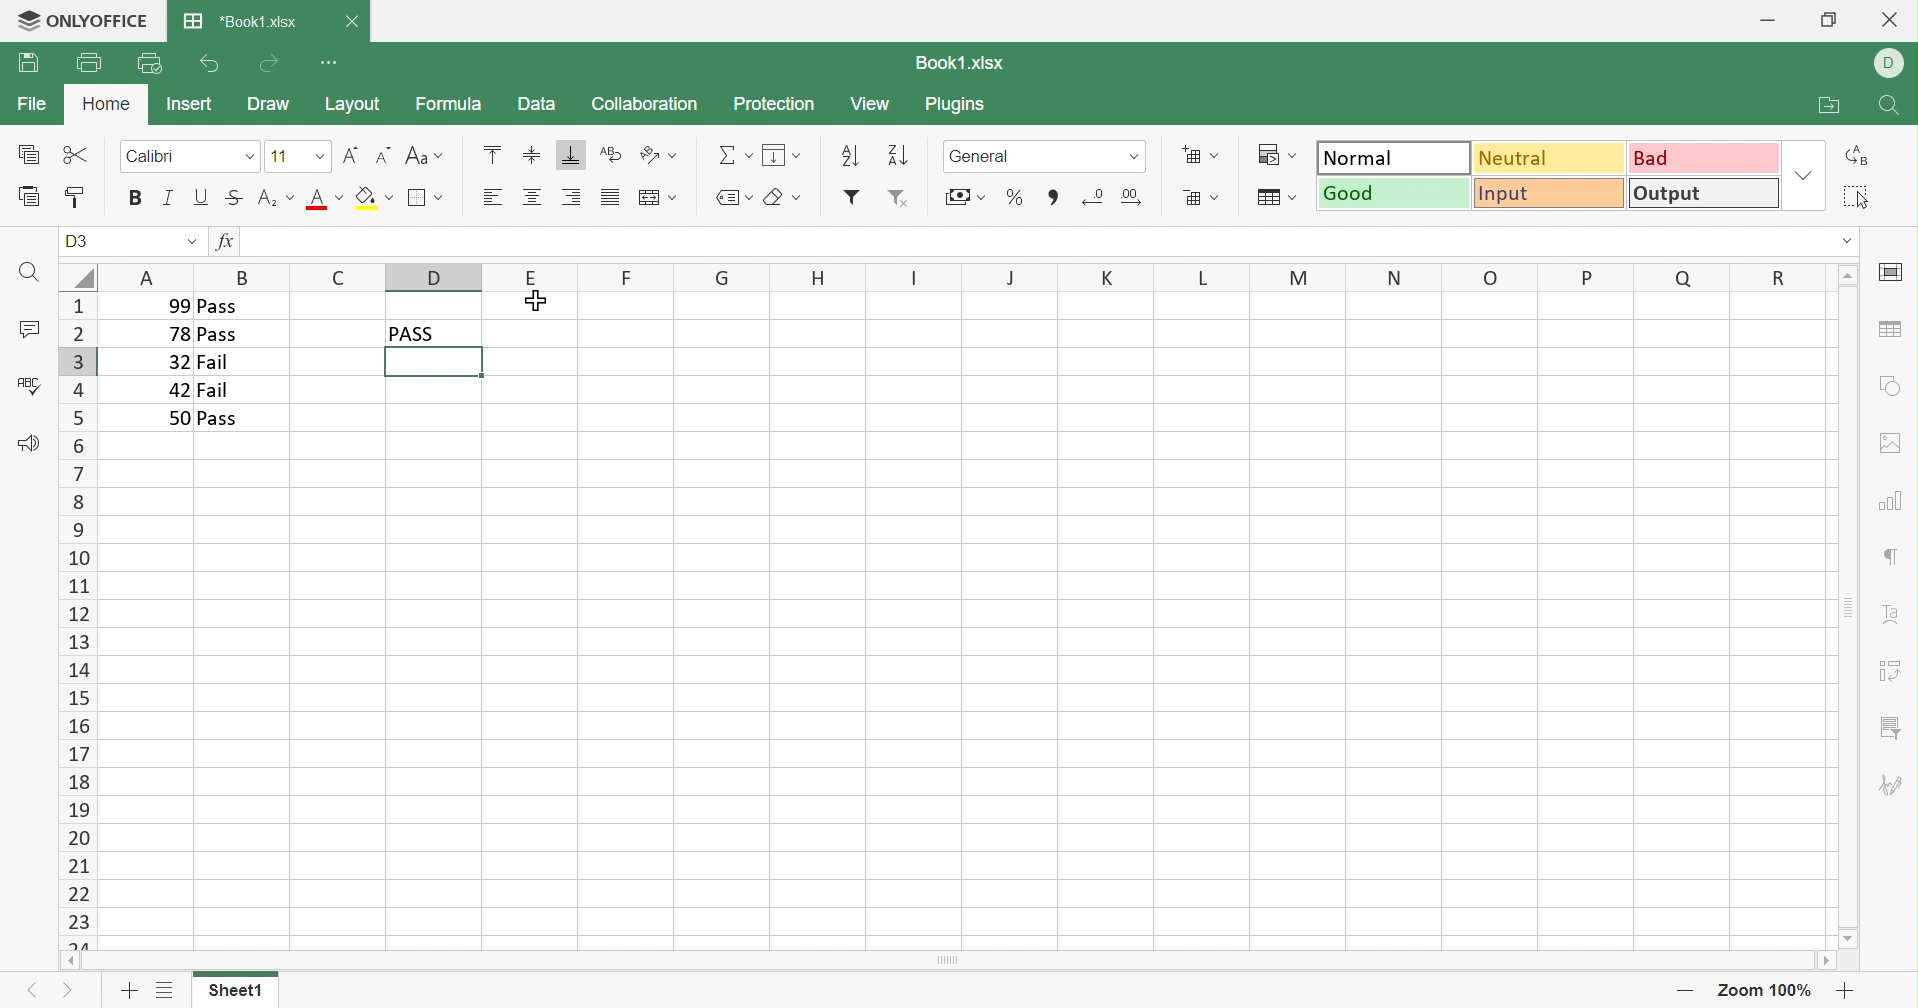 Image resolution: width=1918 pixels, height=1008 pixels. Describe the element at coordinates (609, 155) in the screenshot. I see `Wrap text` at that location.